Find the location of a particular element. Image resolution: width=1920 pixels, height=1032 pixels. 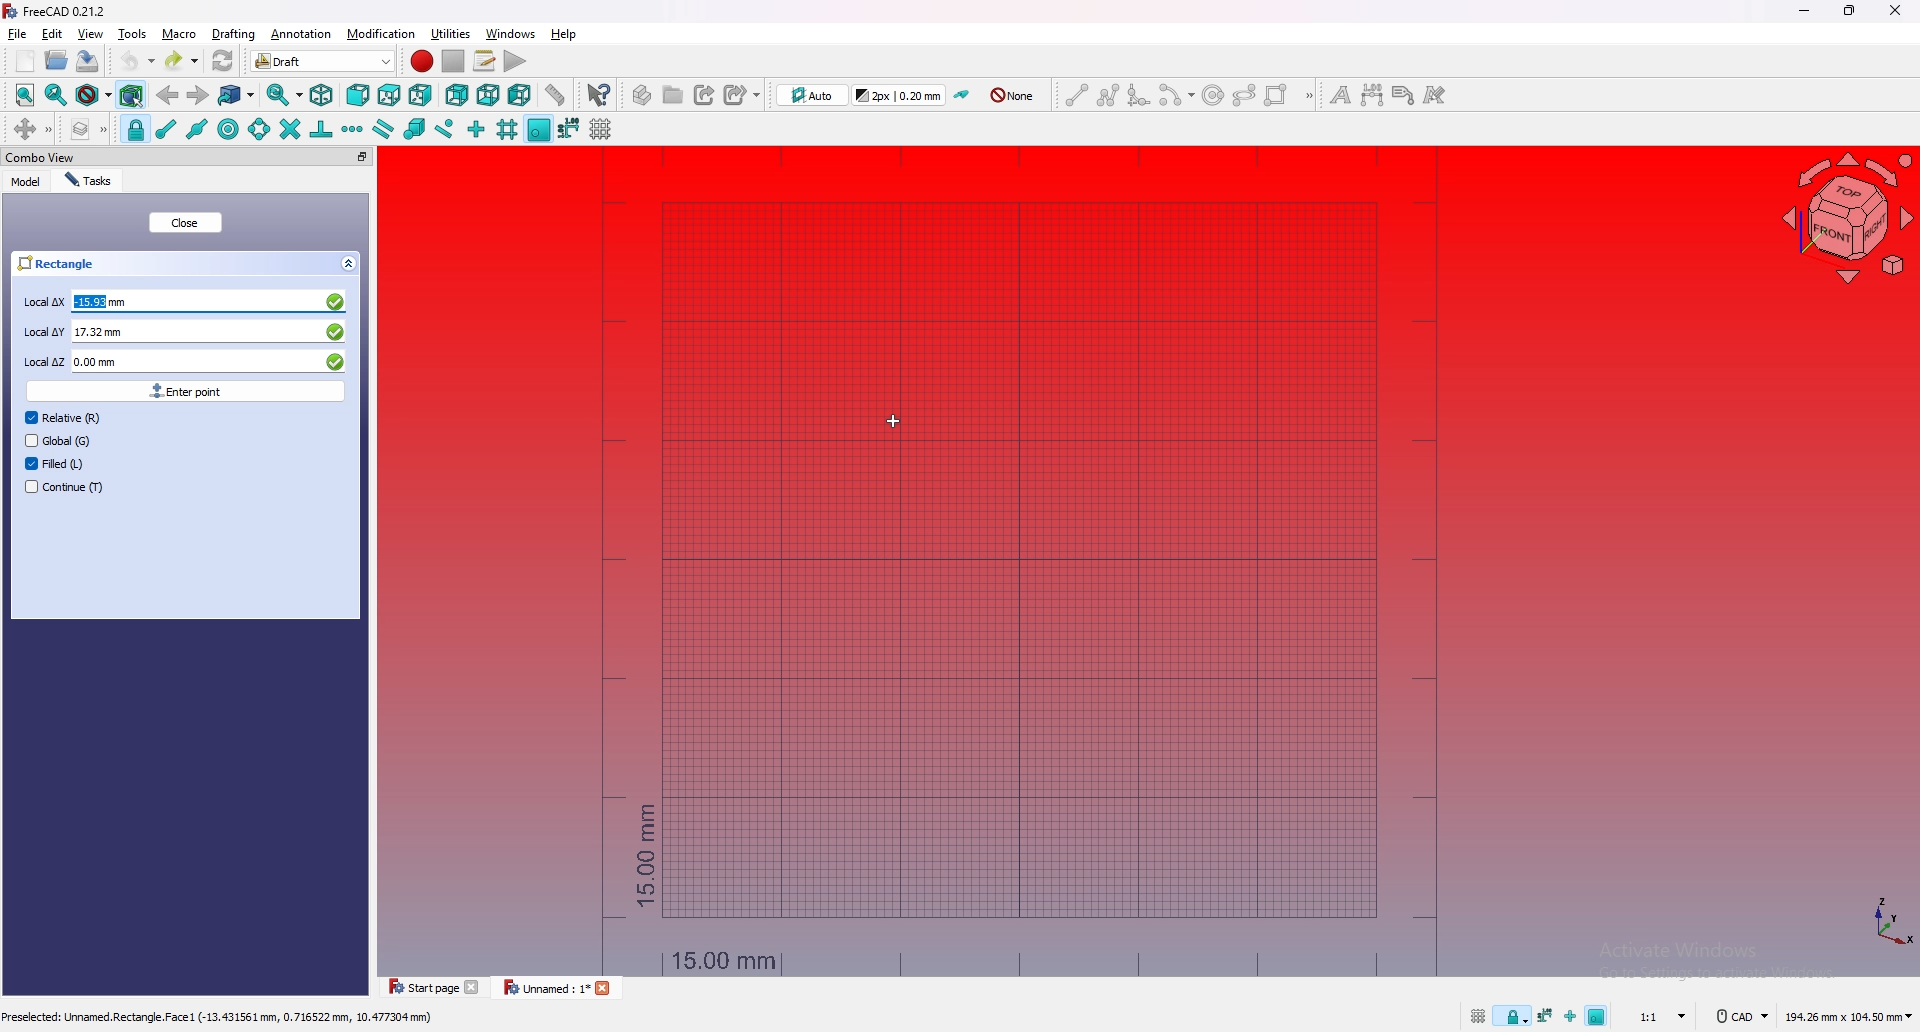

annotation style is located at coordinates (1436, 95).